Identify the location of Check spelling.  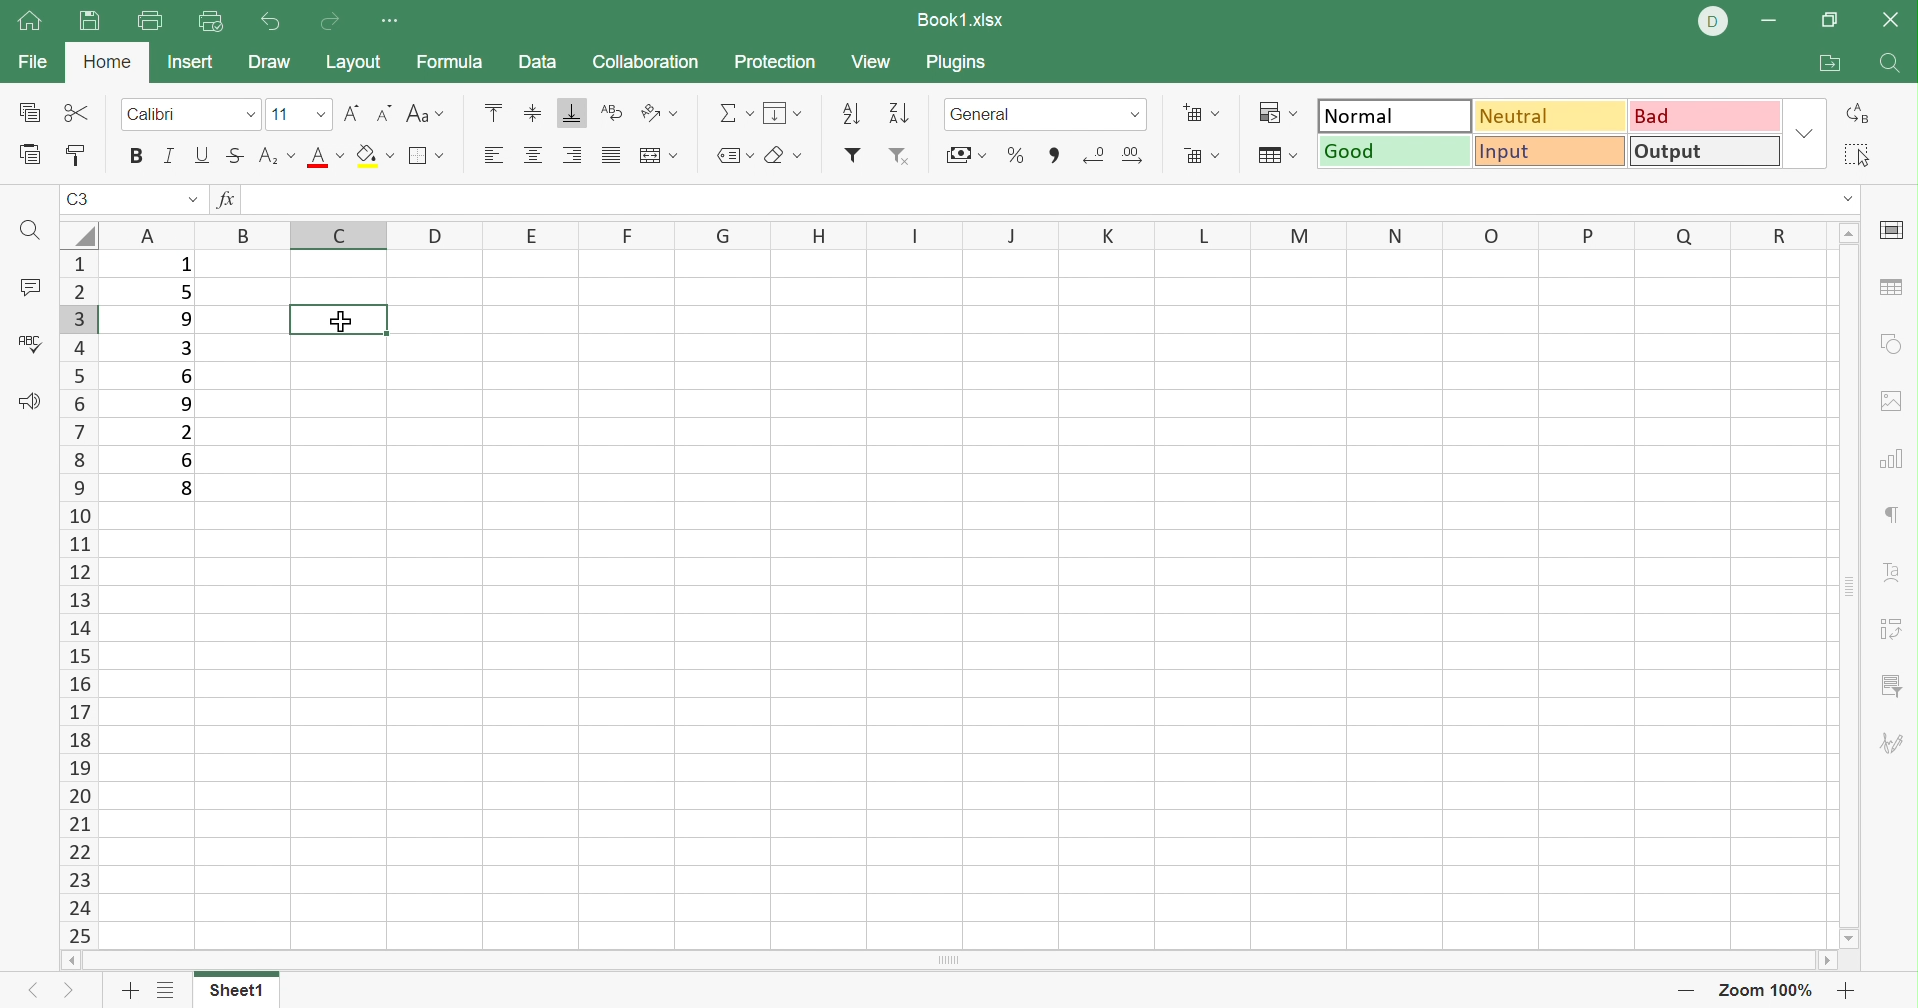
(31, 348).